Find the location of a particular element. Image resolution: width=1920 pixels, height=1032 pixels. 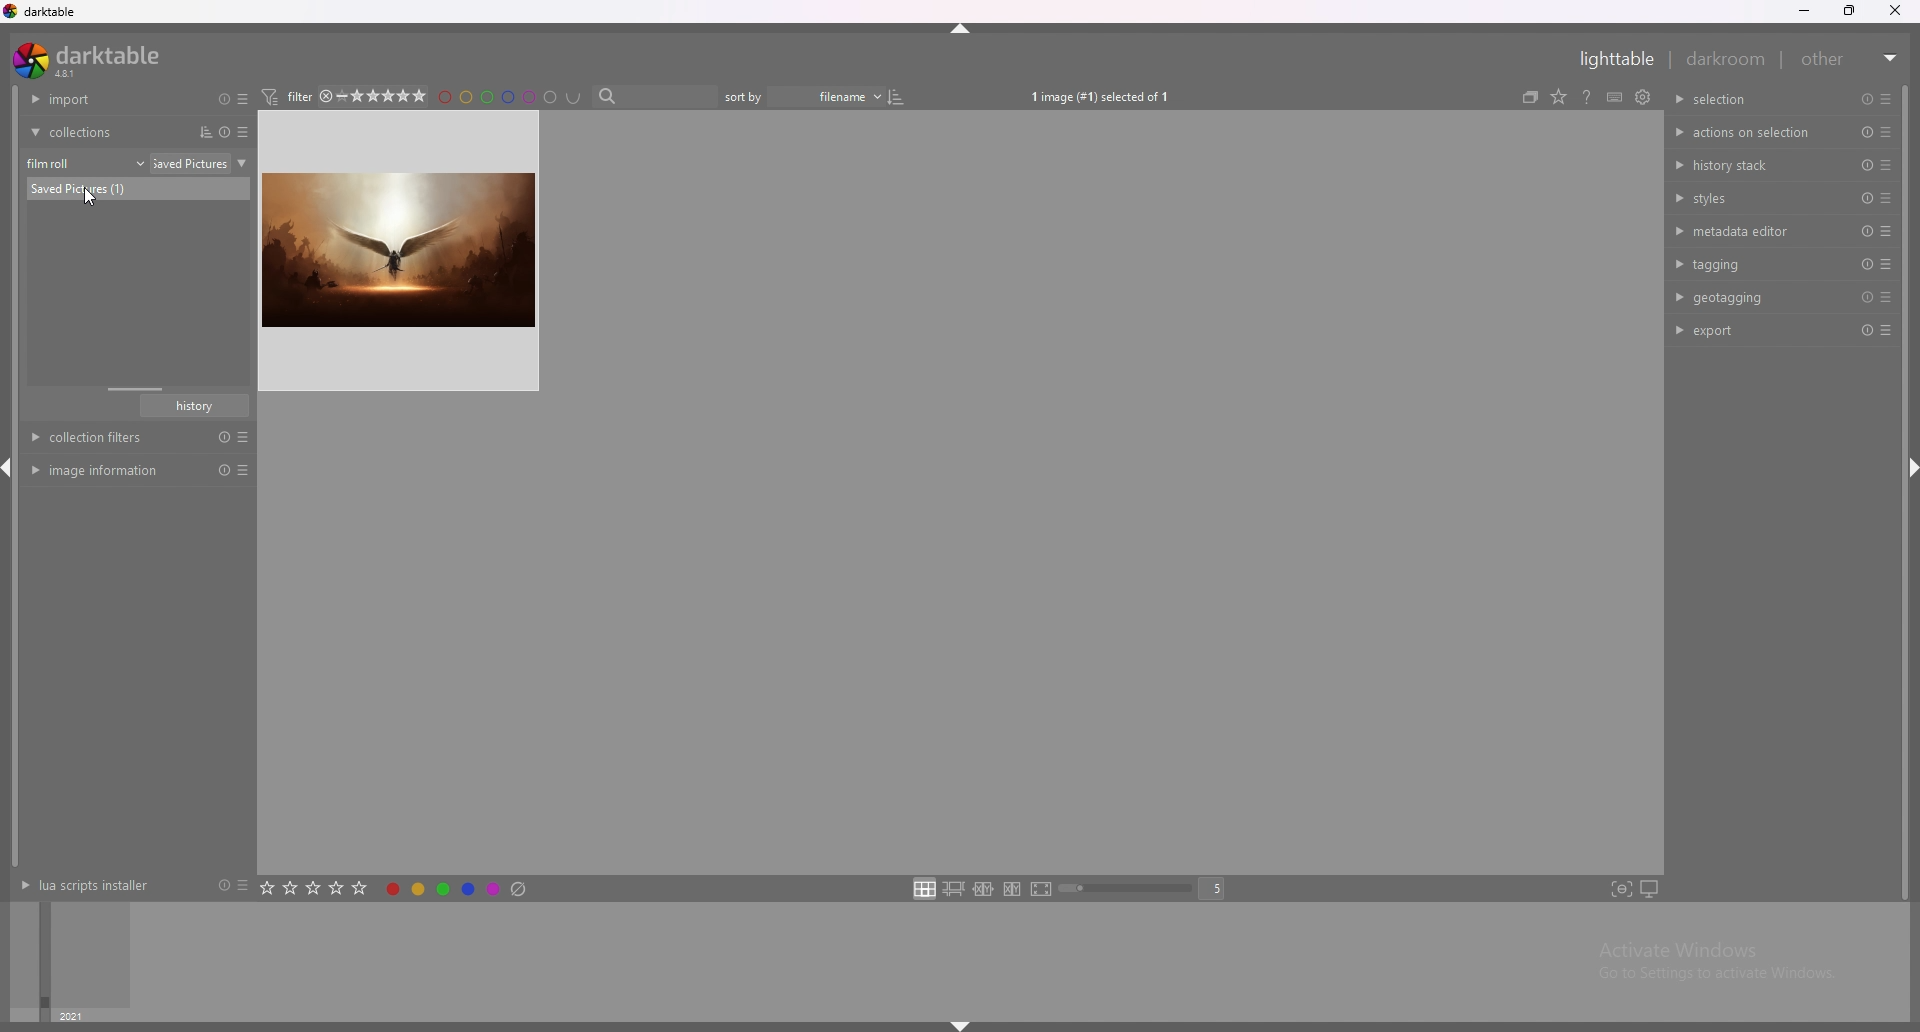

enter culling layout in fixed mode is located at coordinates (983, 890).